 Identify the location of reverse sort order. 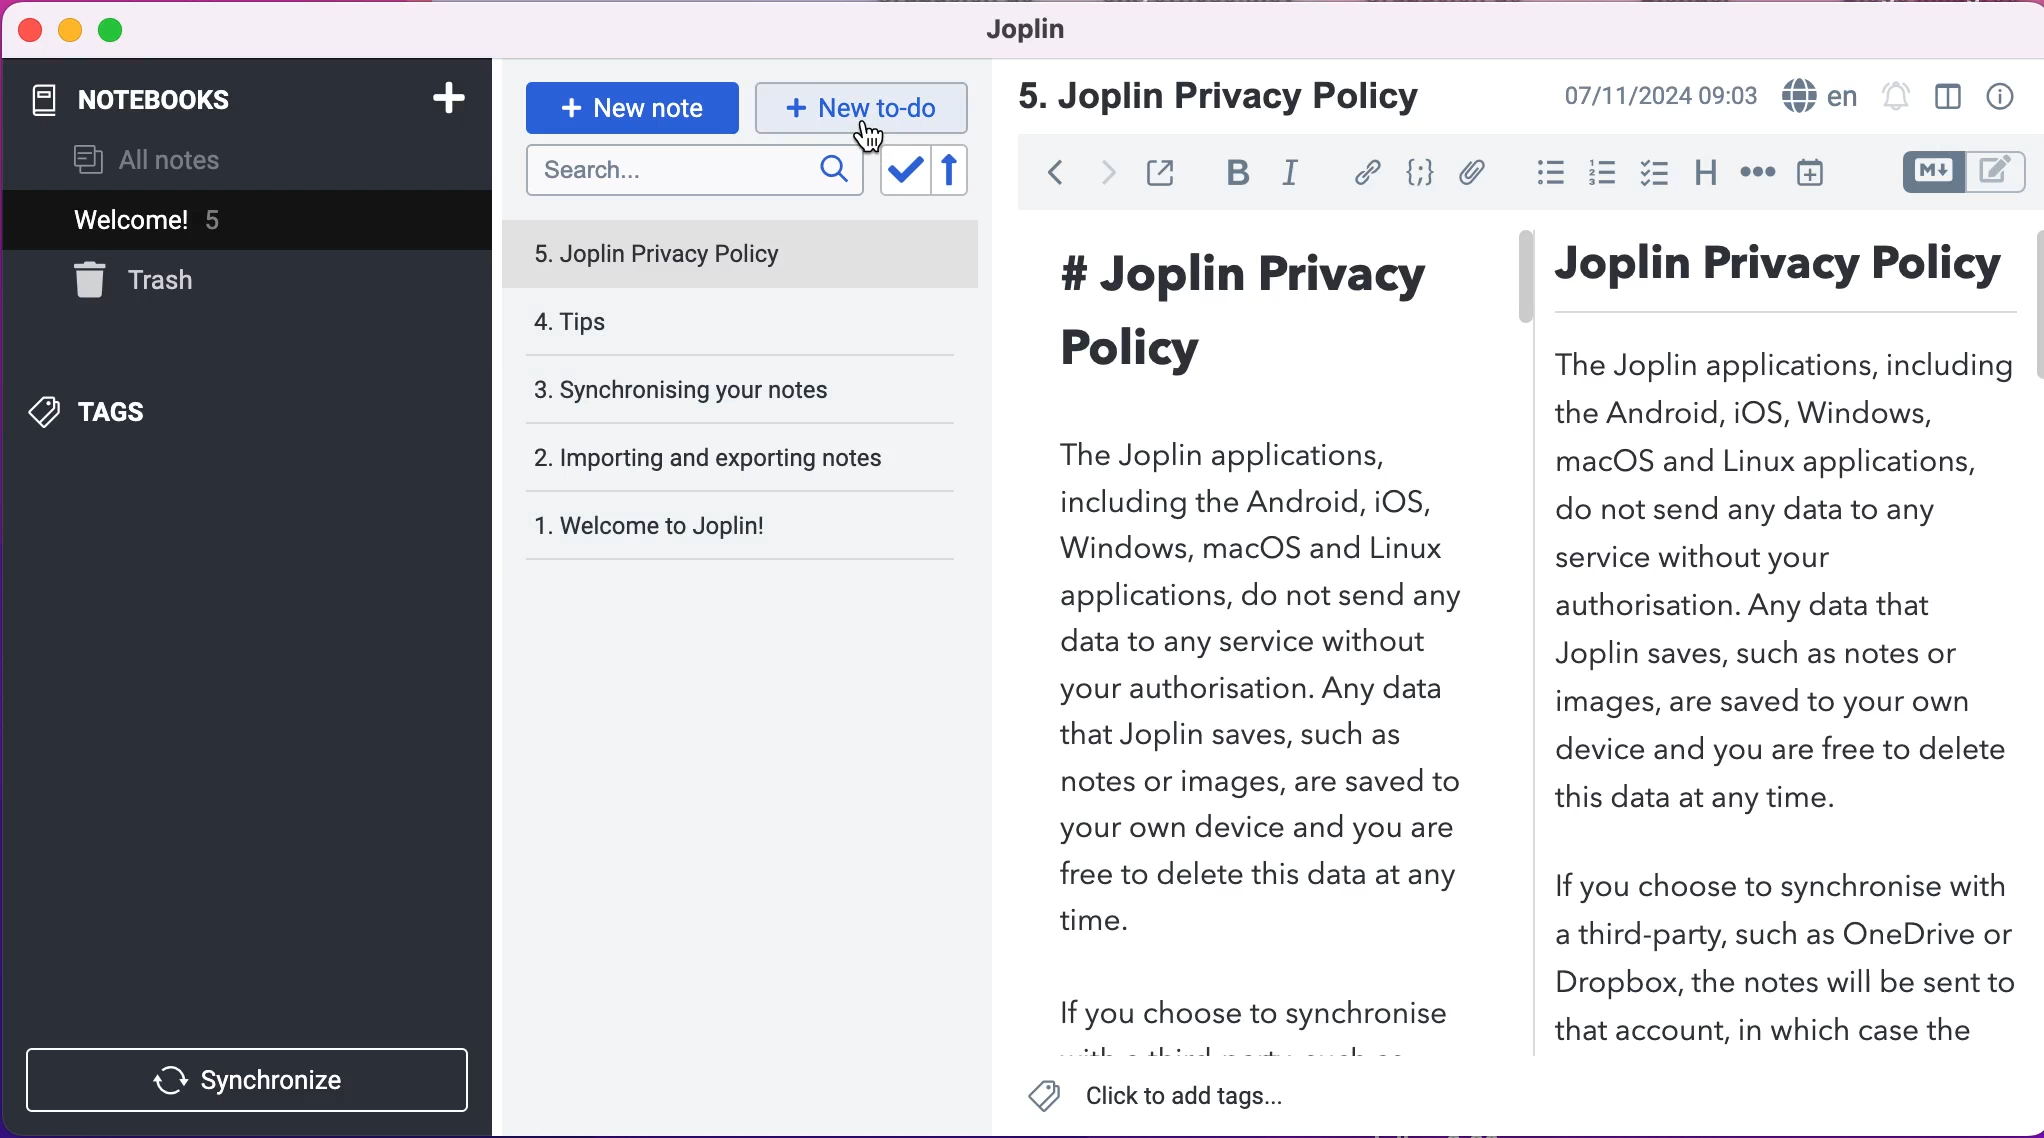
(962, 171).